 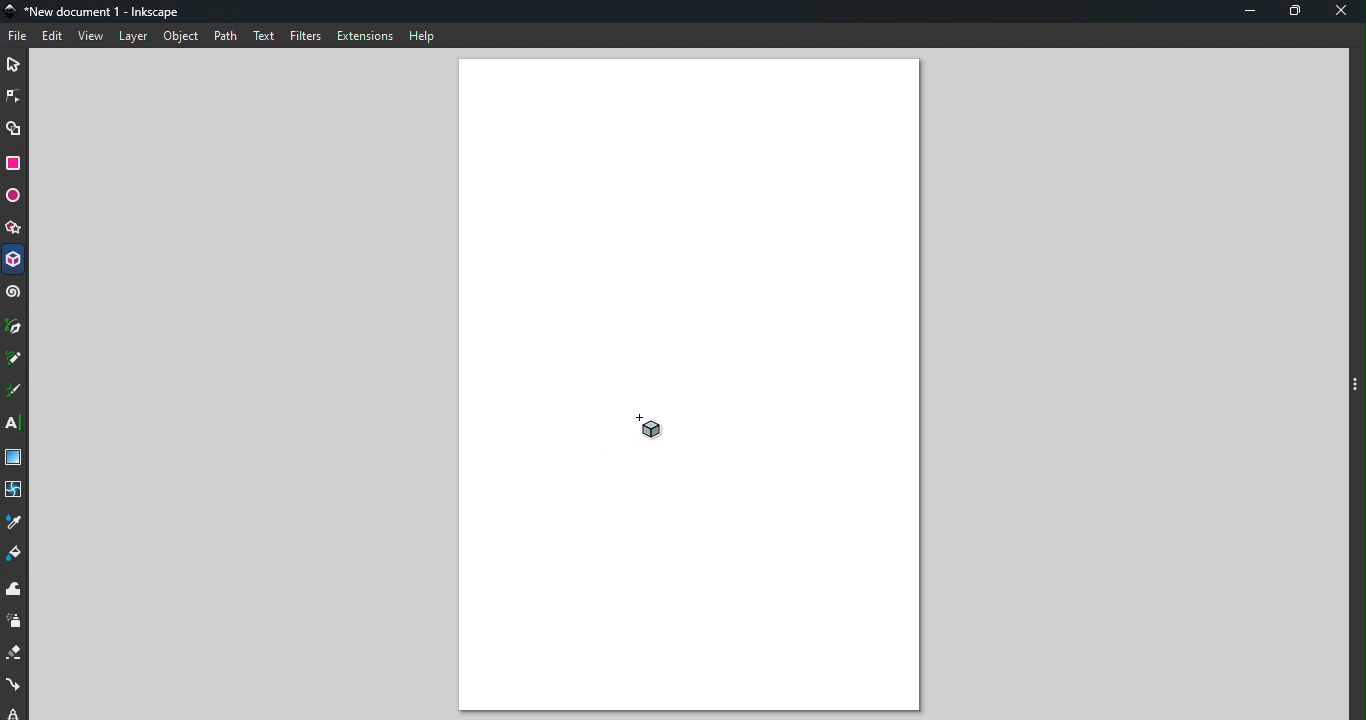 I want to click on Dropper tool, so click(x=16, y=521).